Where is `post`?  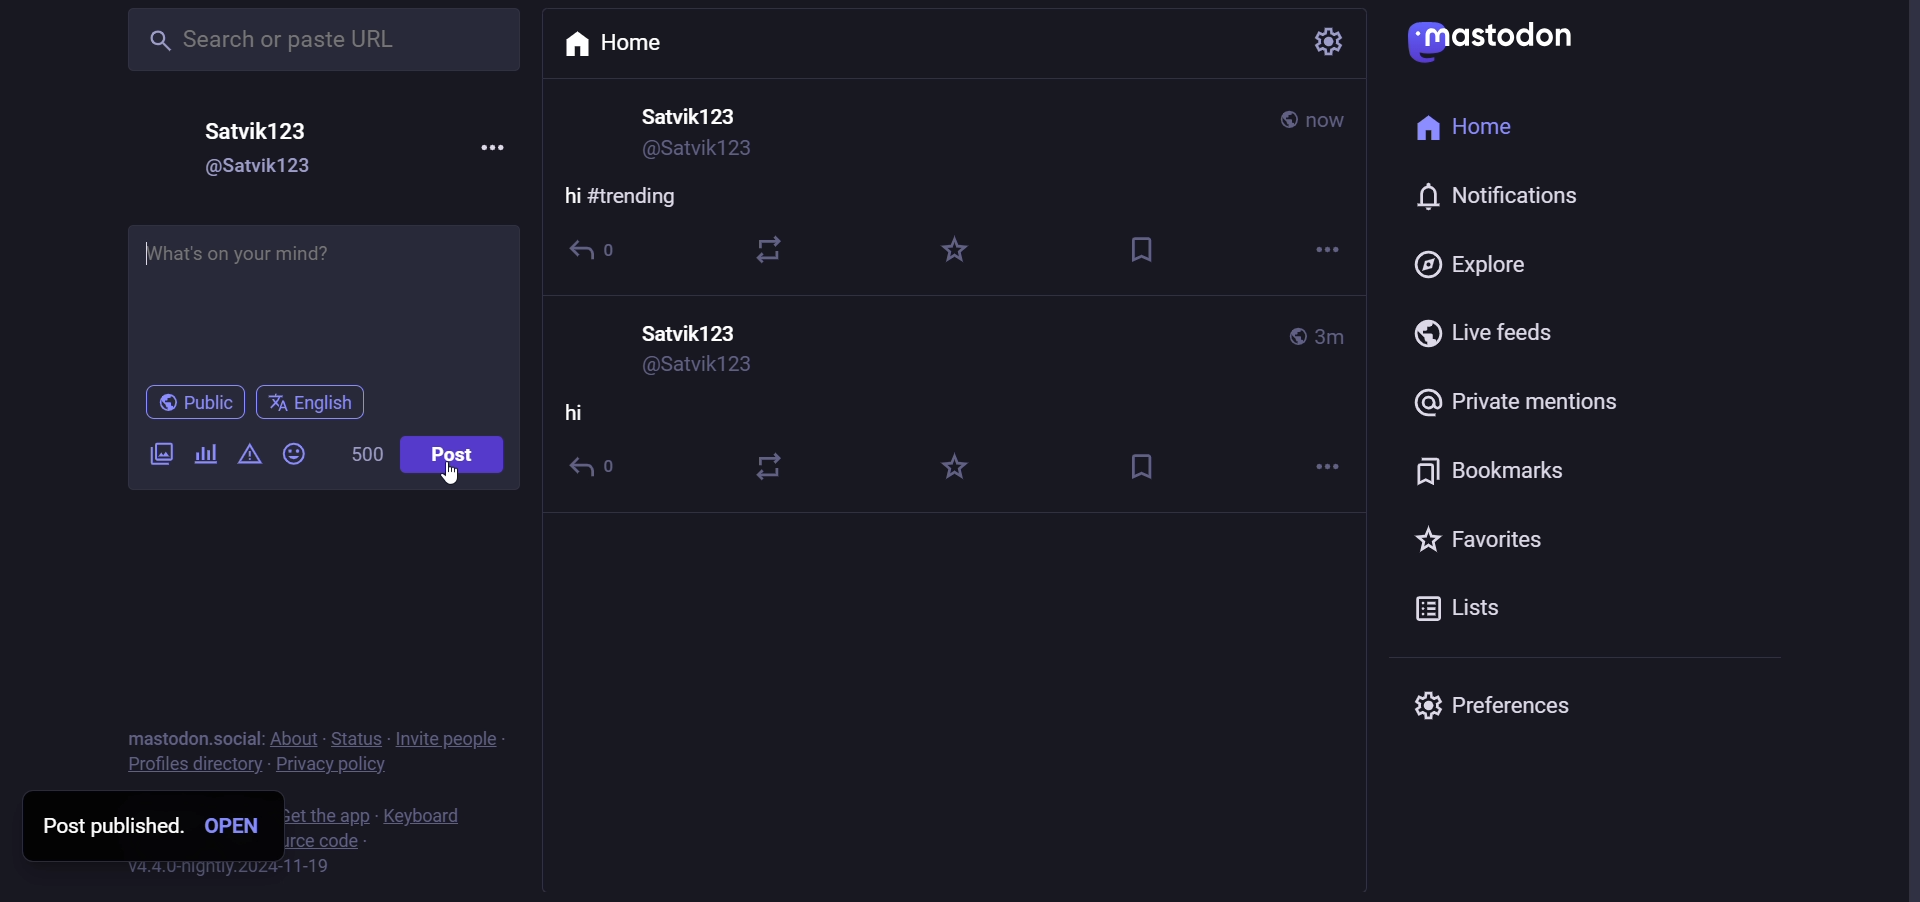 post is located at coordinates (457, 456).